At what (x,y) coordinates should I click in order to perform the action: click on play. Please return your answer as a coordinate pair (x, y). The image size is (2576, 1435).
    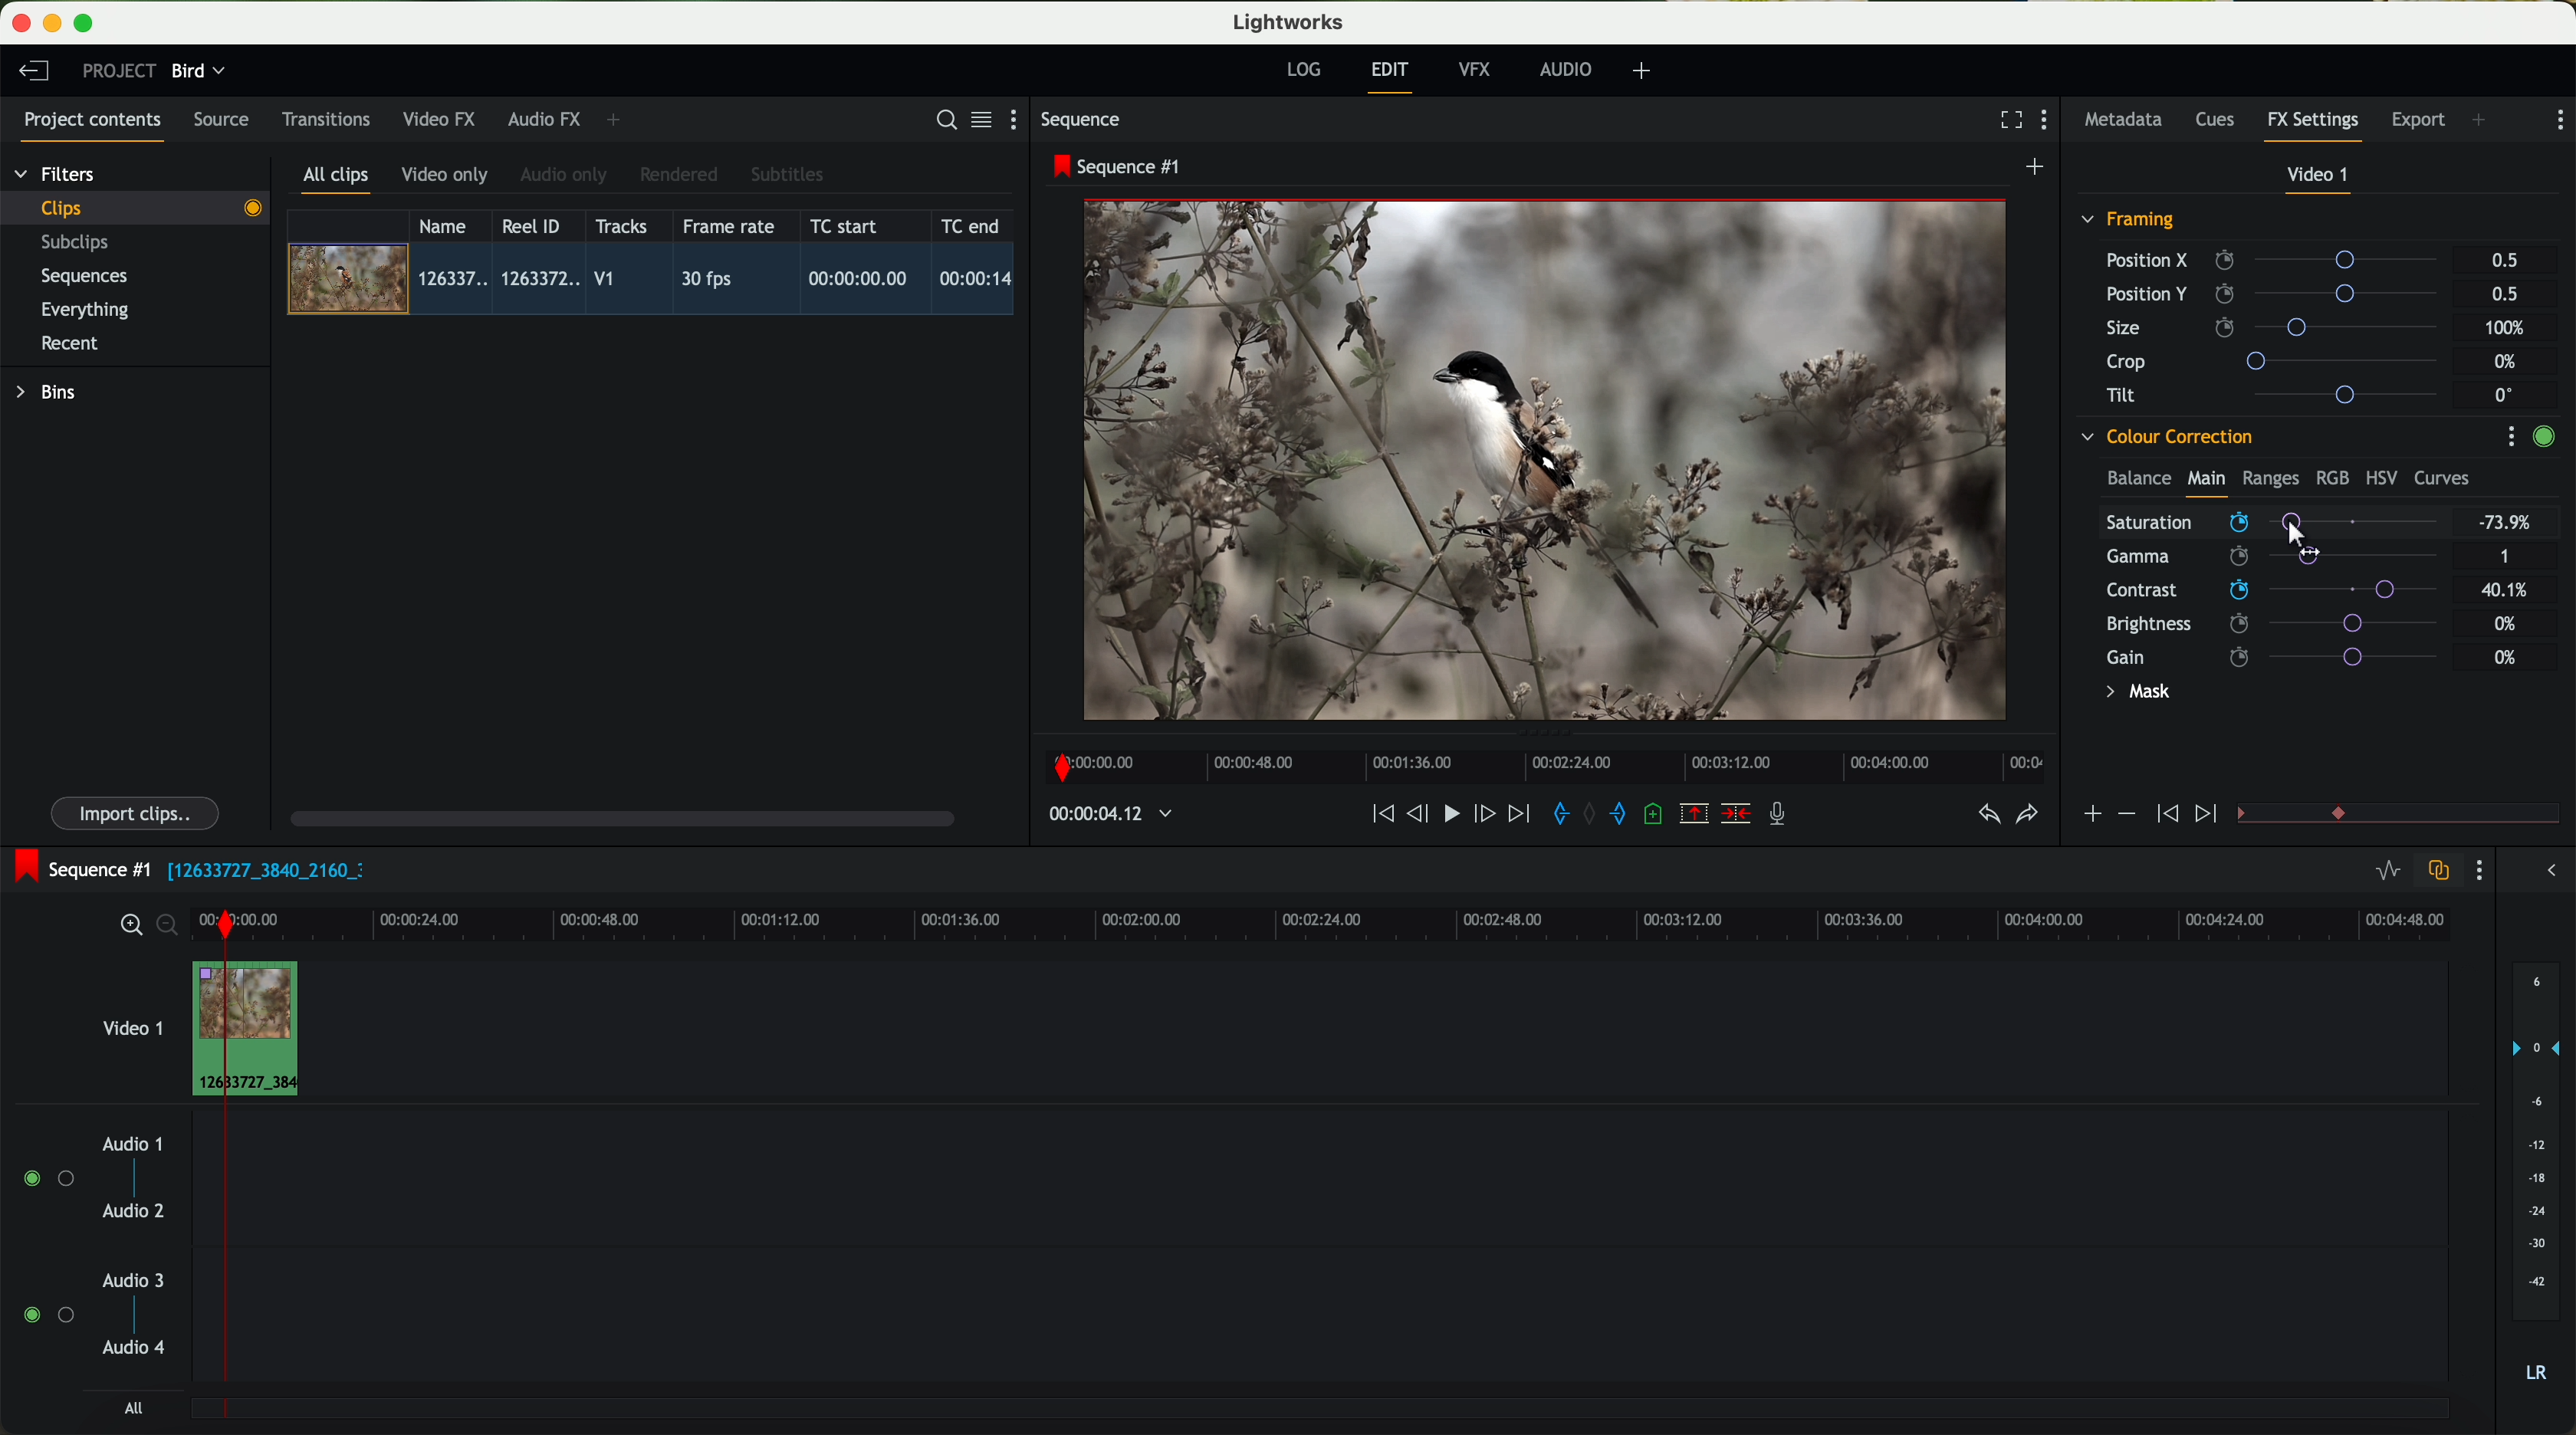
    Looking at the image, I should click on (1450, 812).